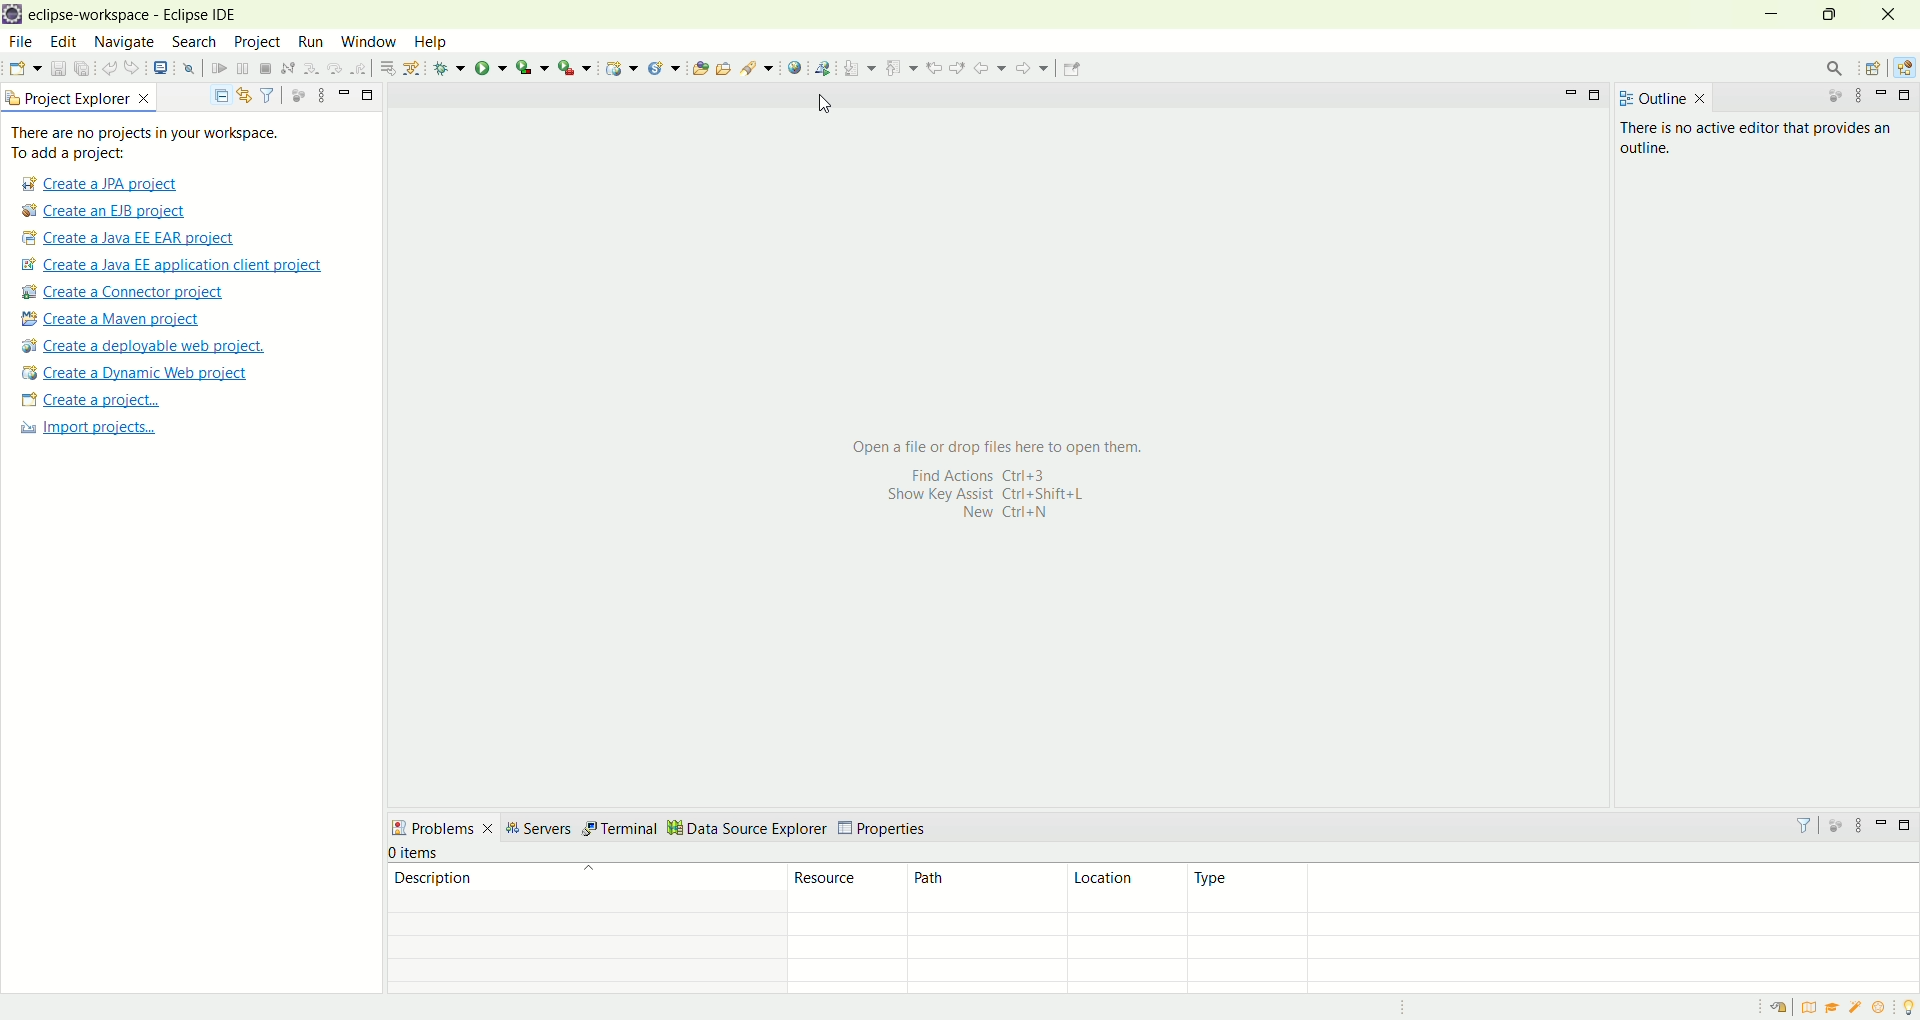 Image resolution: width=1920 pixels, height=1020 pixels. I want to click on maximize, so click(1835, 14).